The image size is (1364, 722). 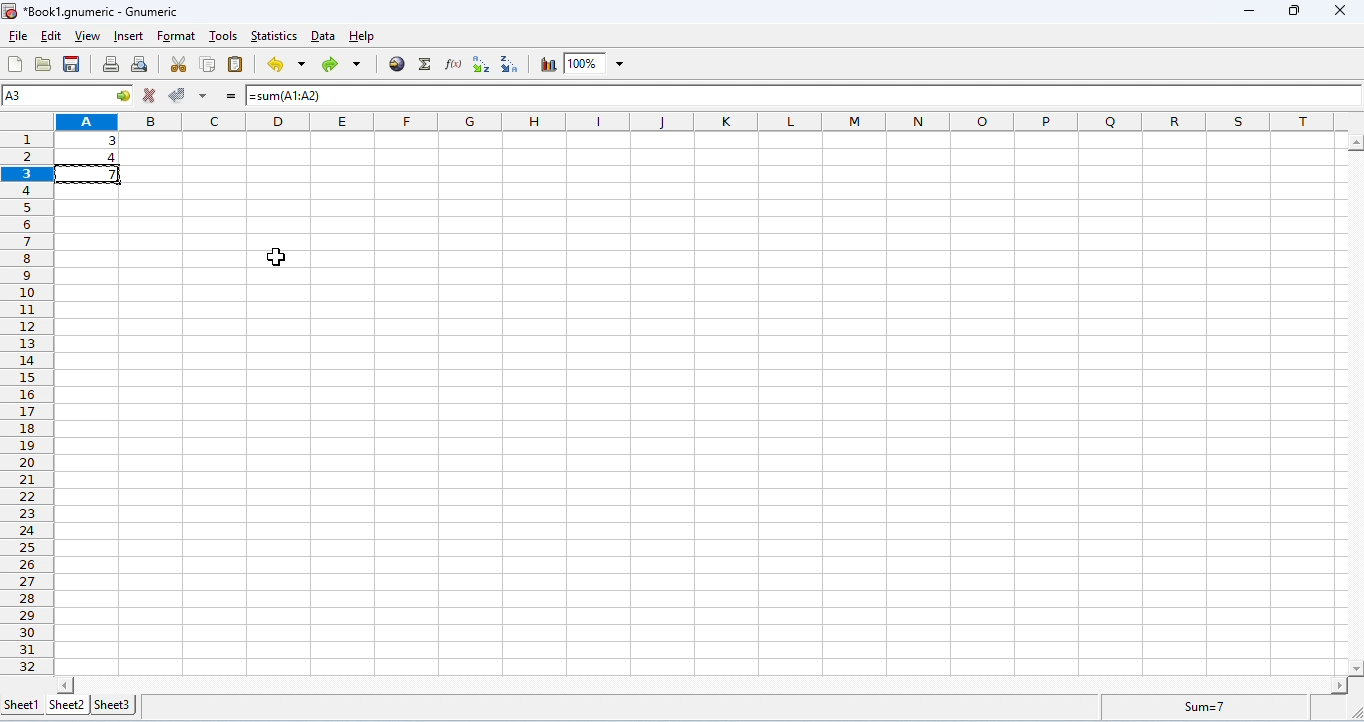 What do you see at coordinates (43, 64) in the screenshot?
I see `open` at bounding box center [43, 64].